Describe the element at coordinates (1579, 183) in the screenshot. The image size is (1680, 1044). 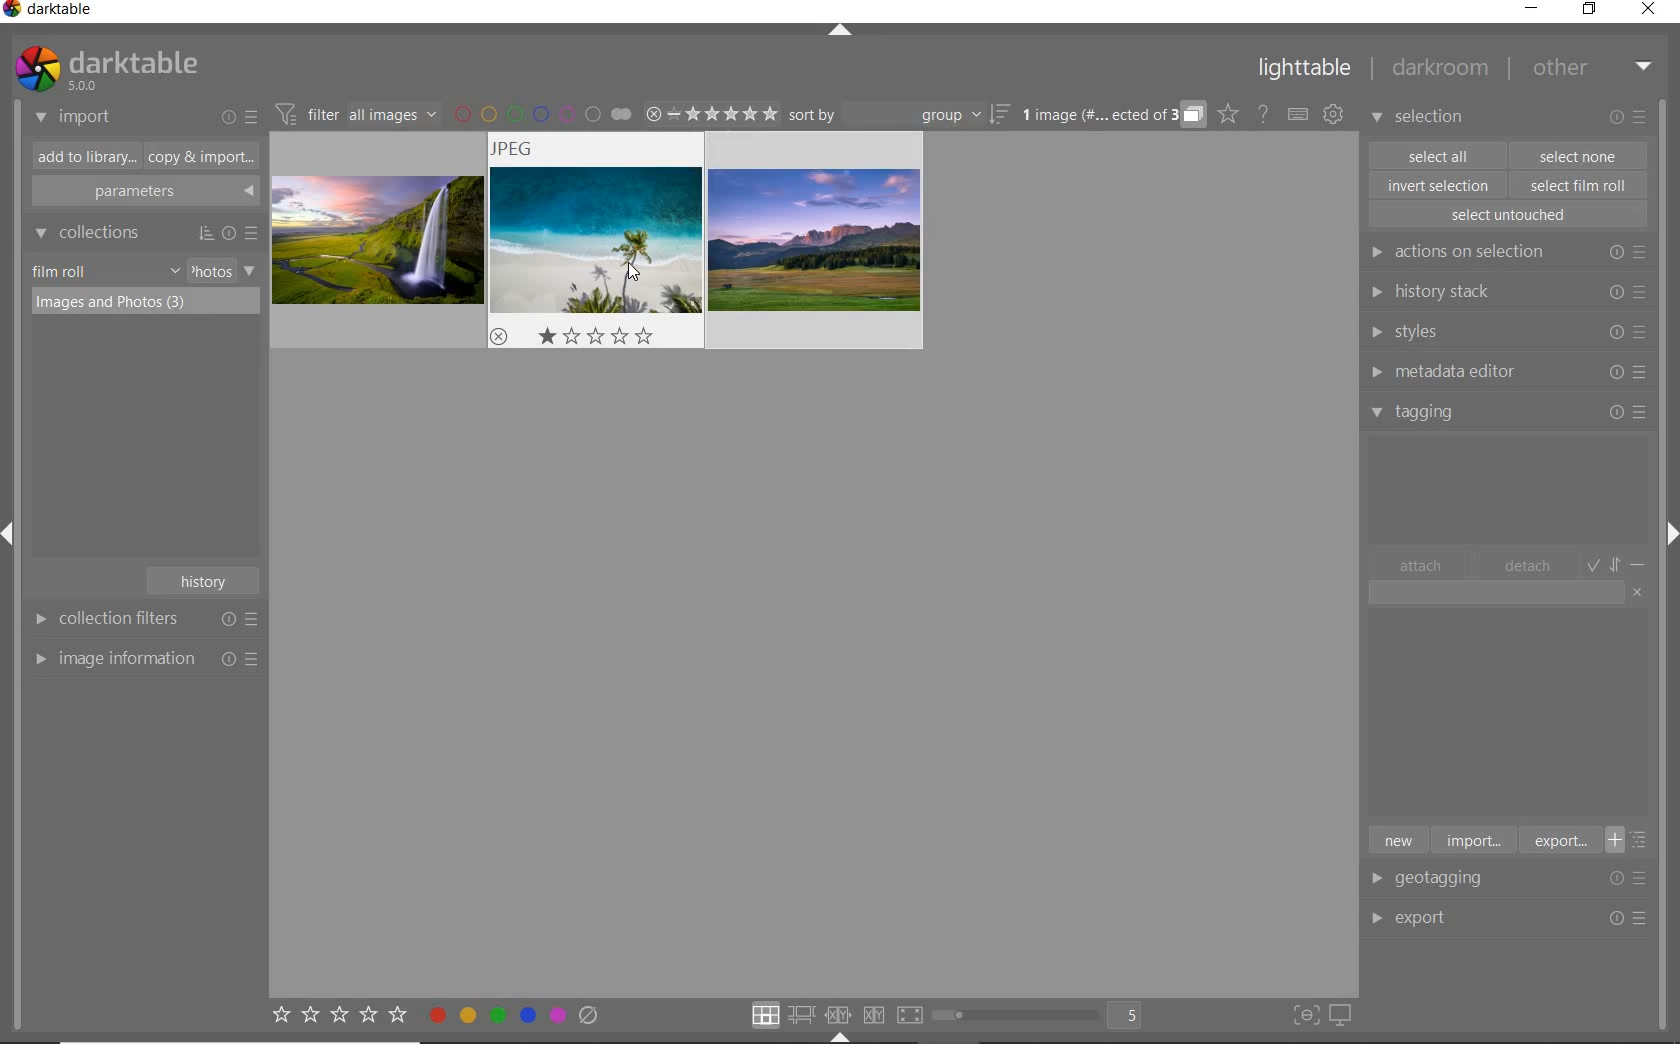
I see `select film roll` at that location.